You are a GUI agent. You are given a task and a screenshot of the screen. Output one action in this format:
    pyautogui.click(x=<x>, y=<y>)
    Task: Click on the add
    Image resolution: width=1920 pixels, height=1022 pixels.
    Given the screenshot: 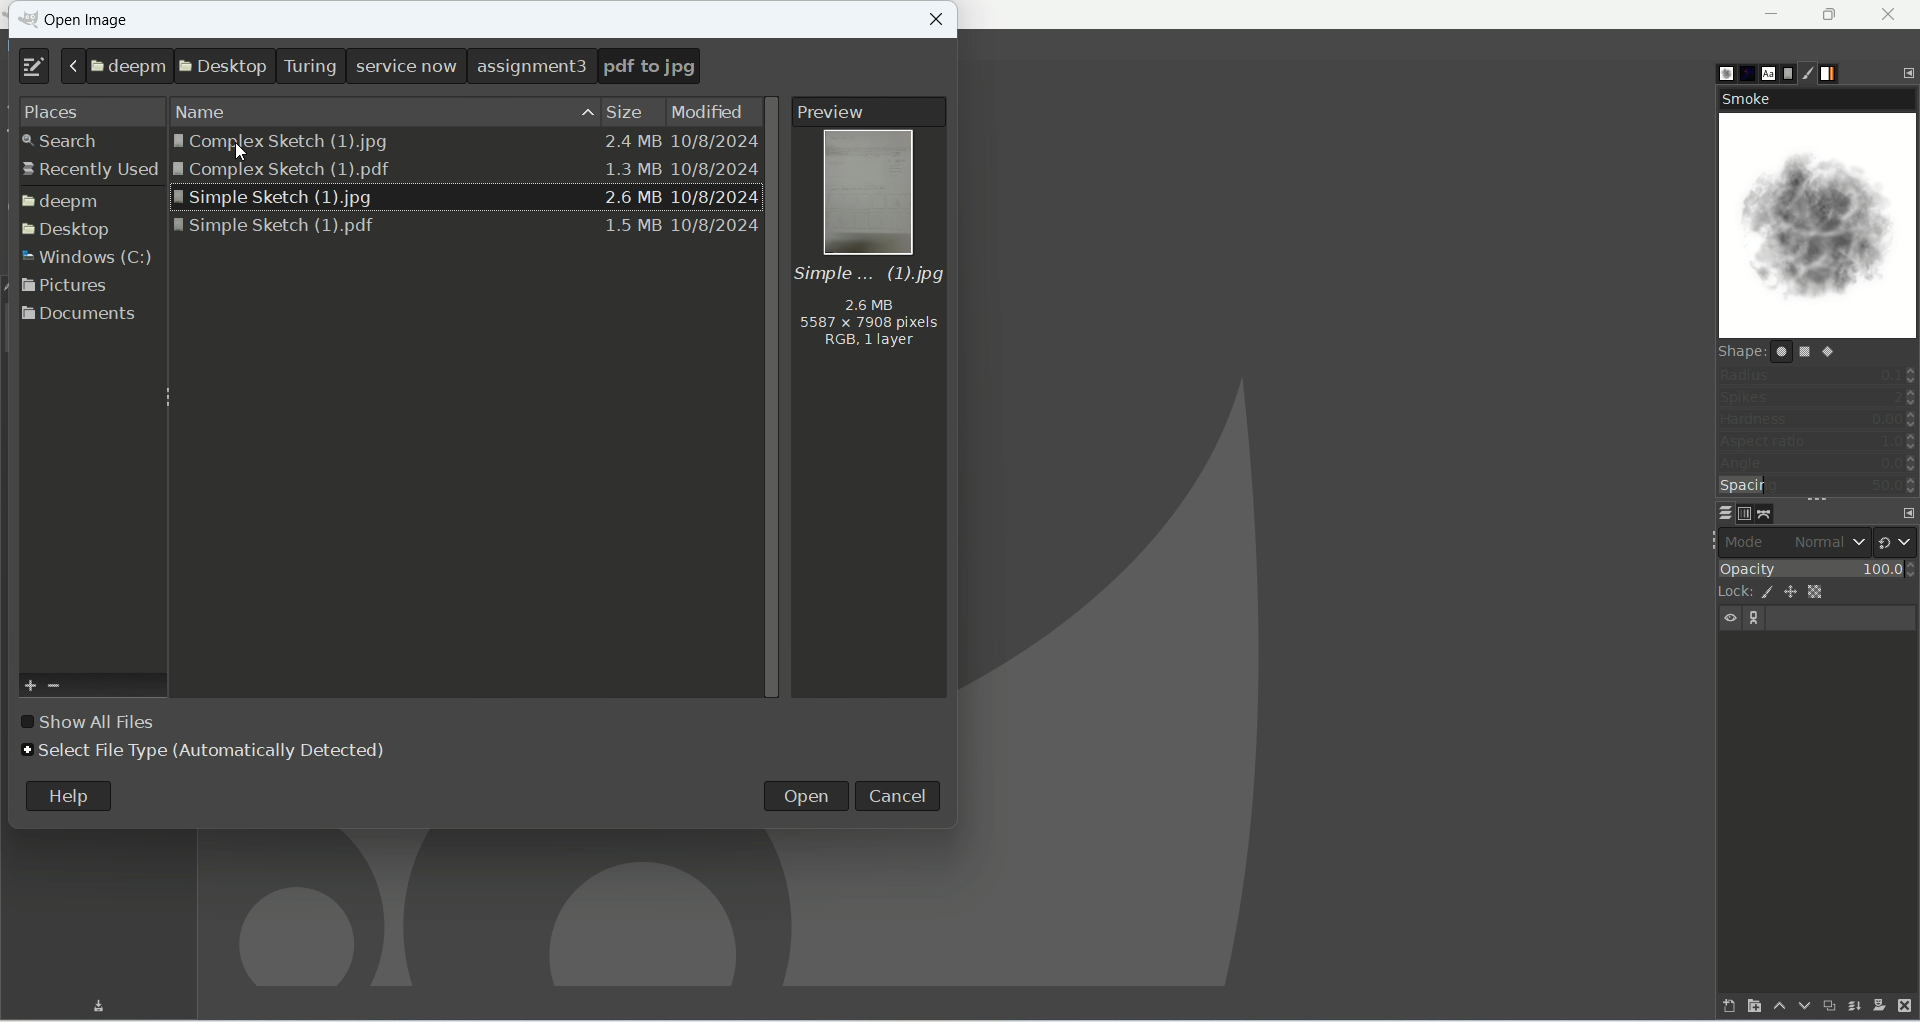 What is the action you would take?
    pyautogui.click(x=28, y=683)
    